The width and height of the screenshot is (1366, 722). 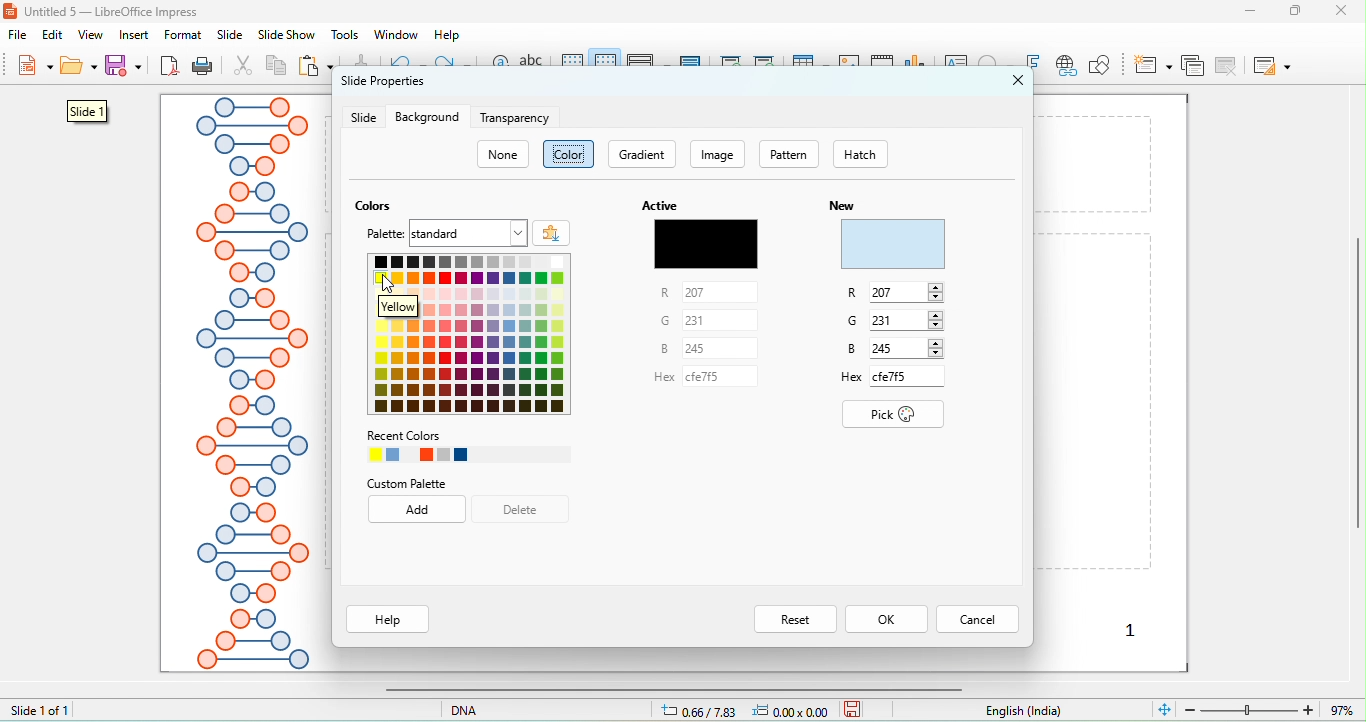 I want to click on slide 1 of 1, so click(x=40, y=709).